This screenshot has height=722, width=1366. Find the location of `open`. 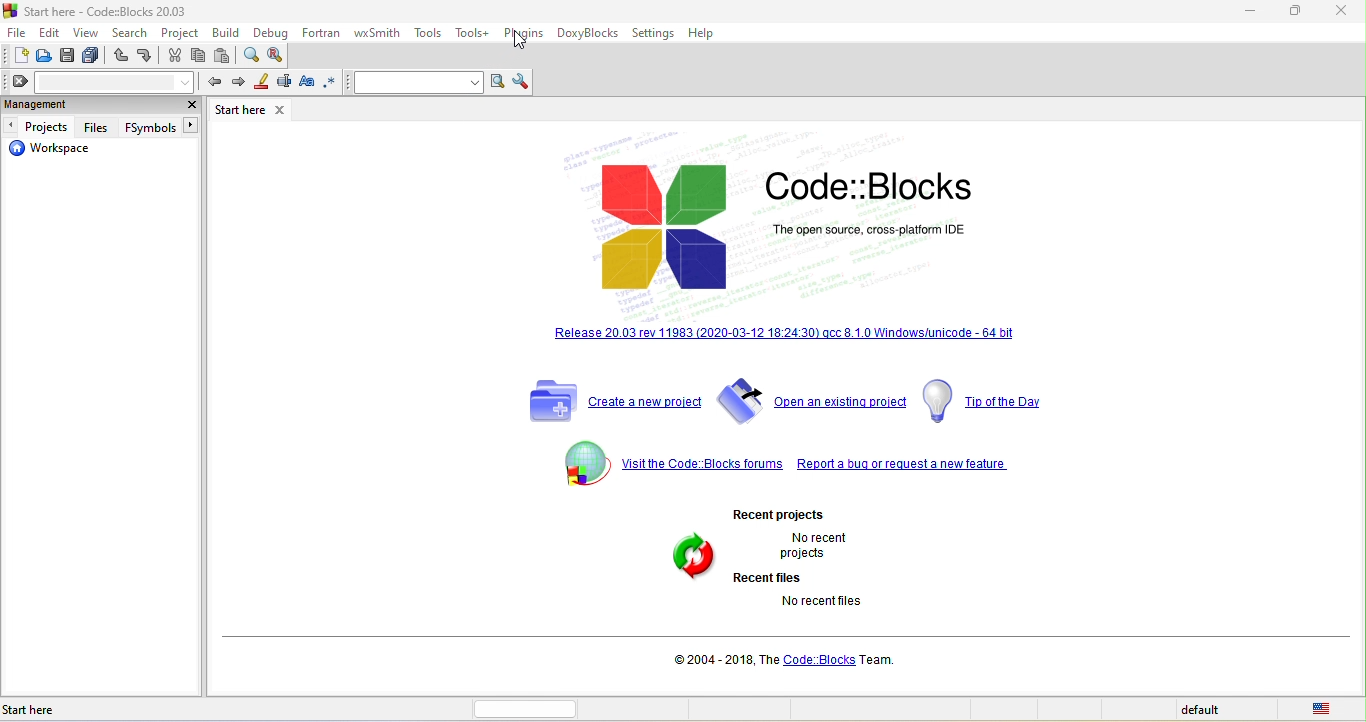

open is located at coordinates (45, 56).